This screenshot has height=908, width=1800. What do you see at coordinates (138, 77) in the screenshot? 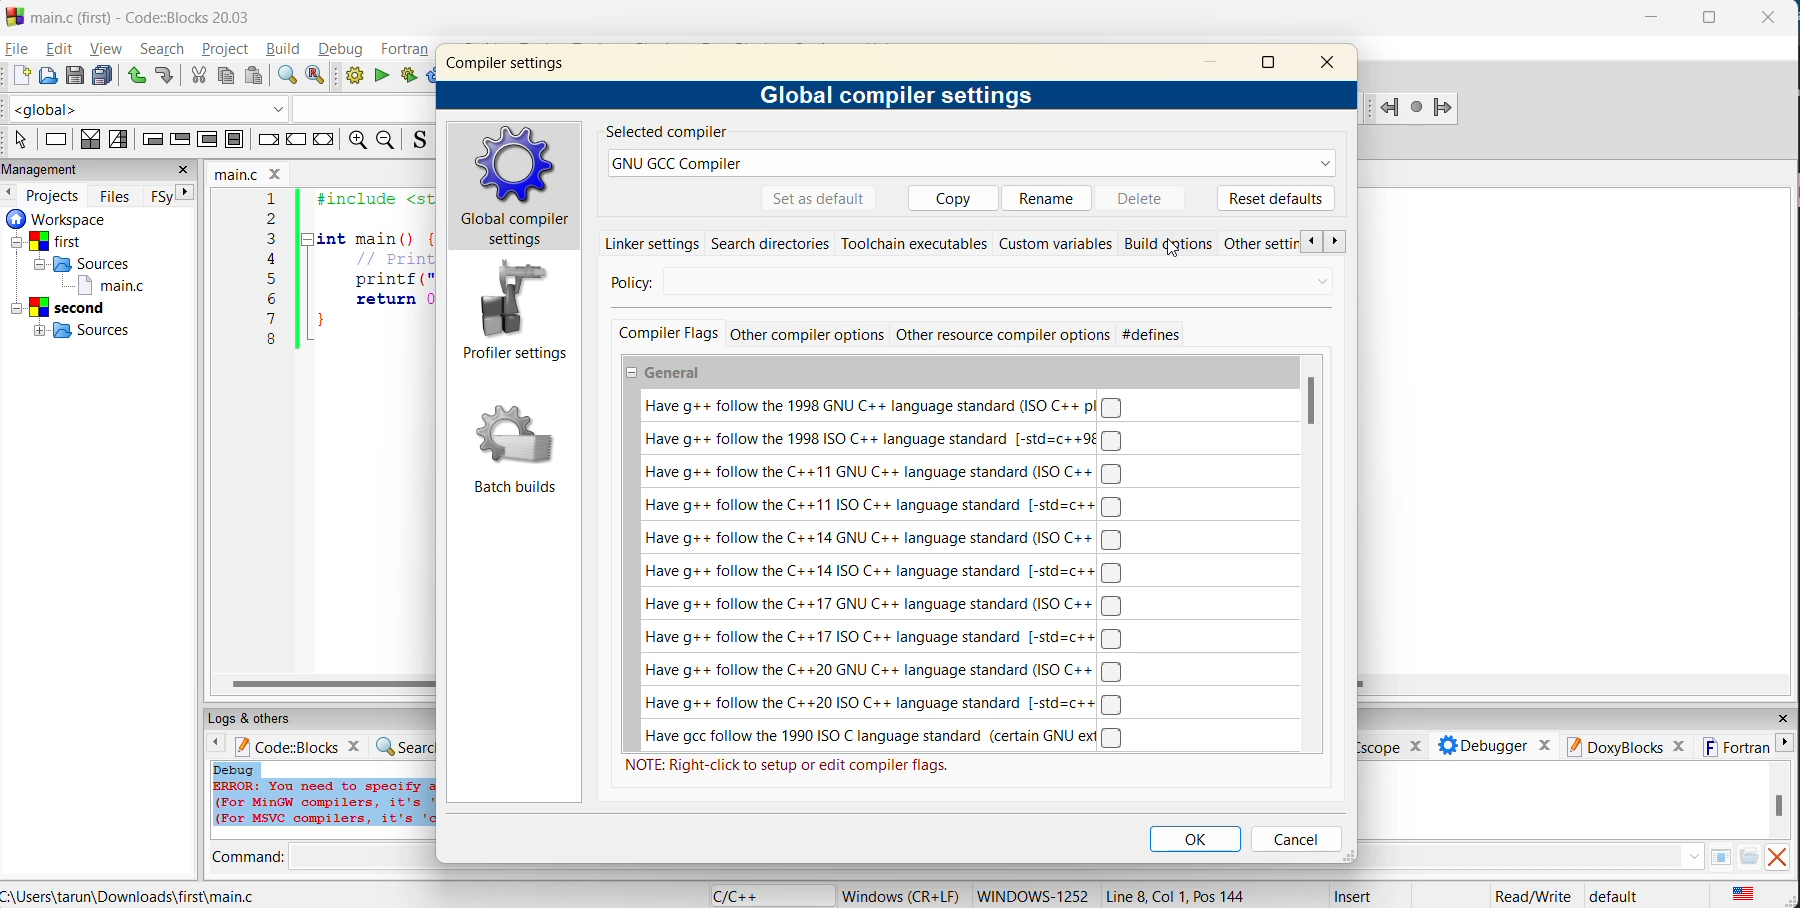
I see `undo` at bounding box center [138, 77].